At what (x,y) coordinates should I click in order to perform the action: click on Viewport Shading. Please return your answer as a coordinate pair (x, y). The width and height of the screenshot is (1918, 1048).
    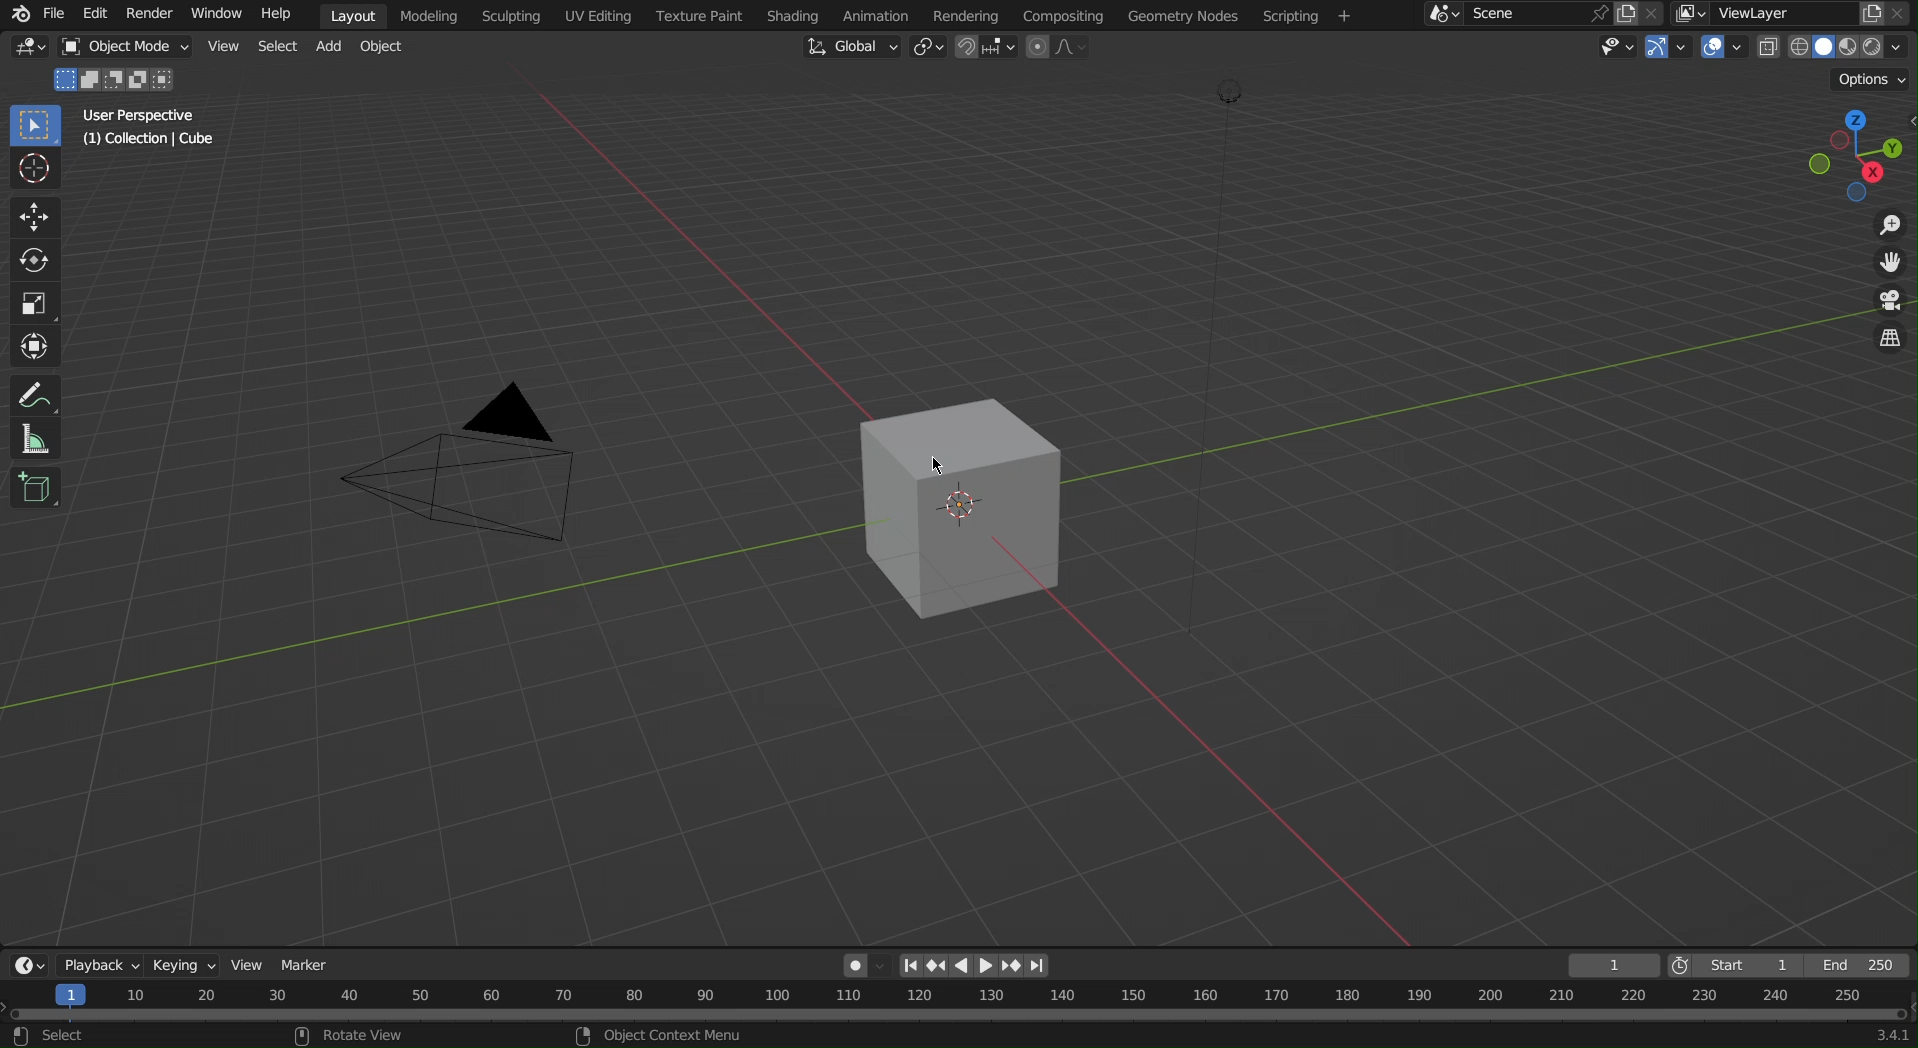
    Looking at the image, I should click on (1839, 47).